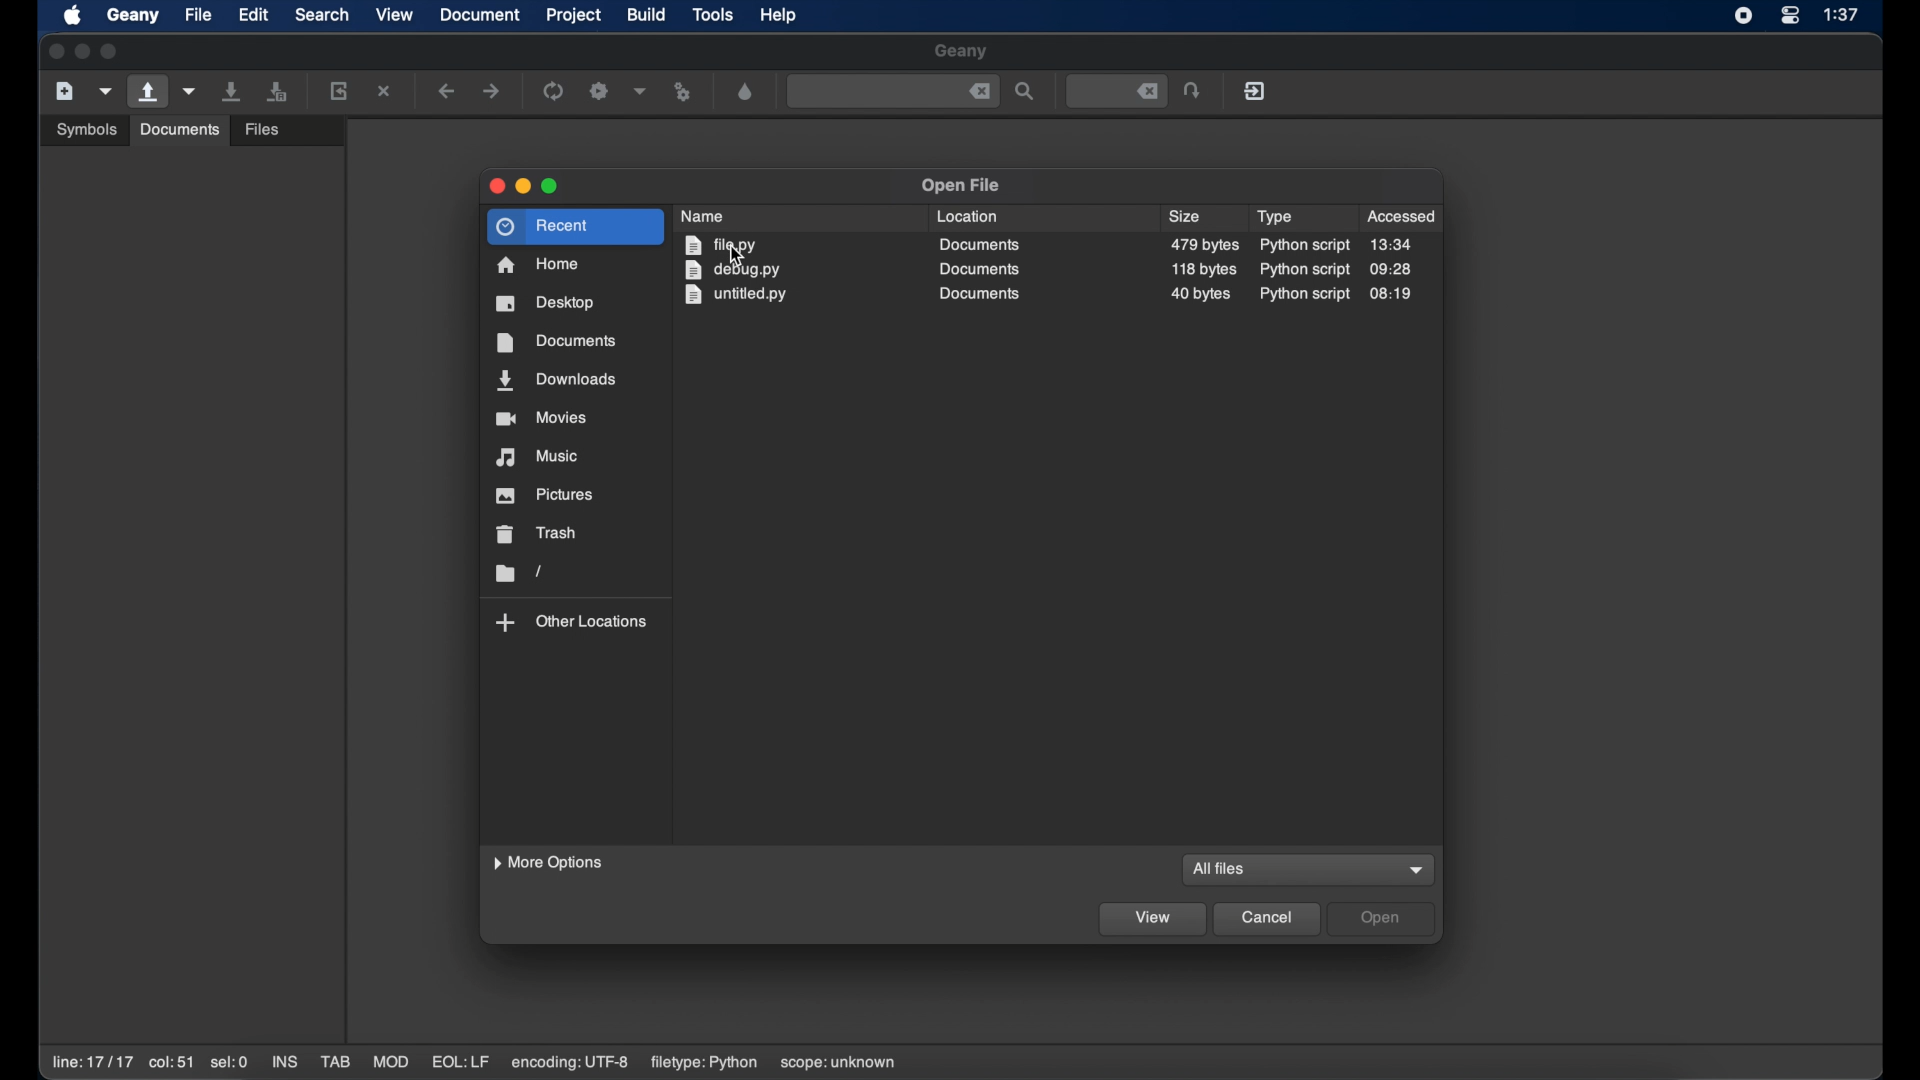  I want to click on col:51, so click(172, 1064).